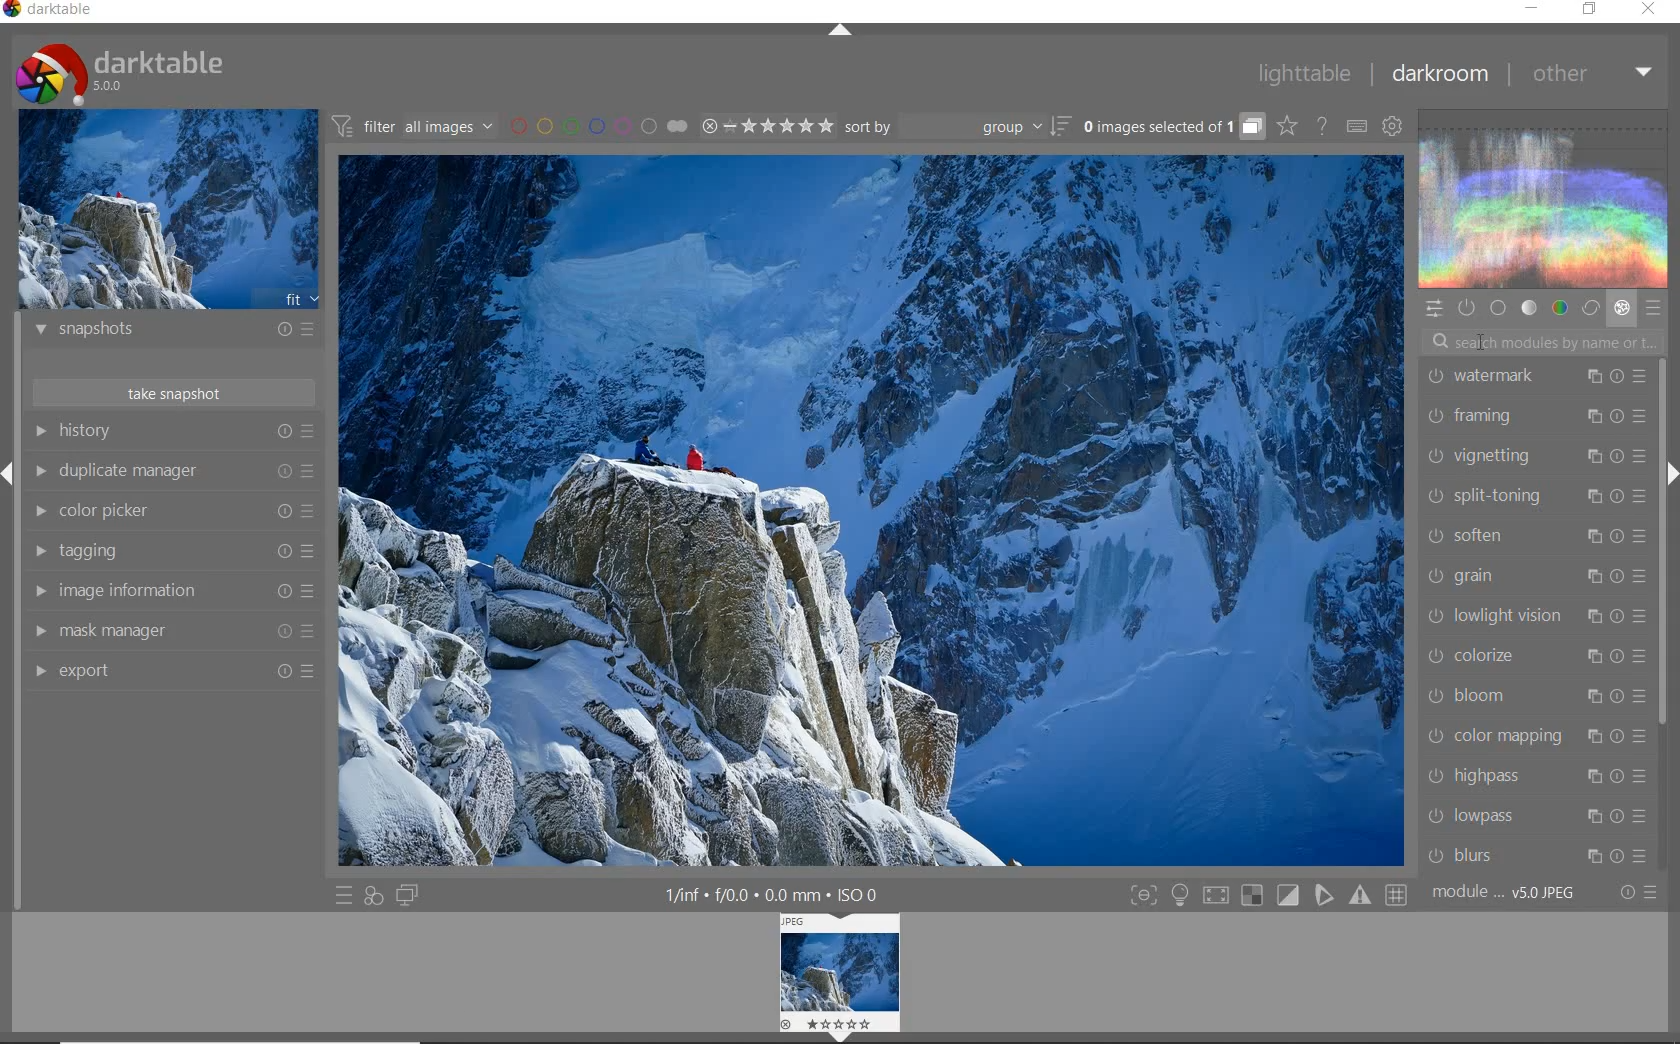 Image resolution: width=1680 pixels, height=1044 pixels. I want to click on color mapping, so click(1534, 737).